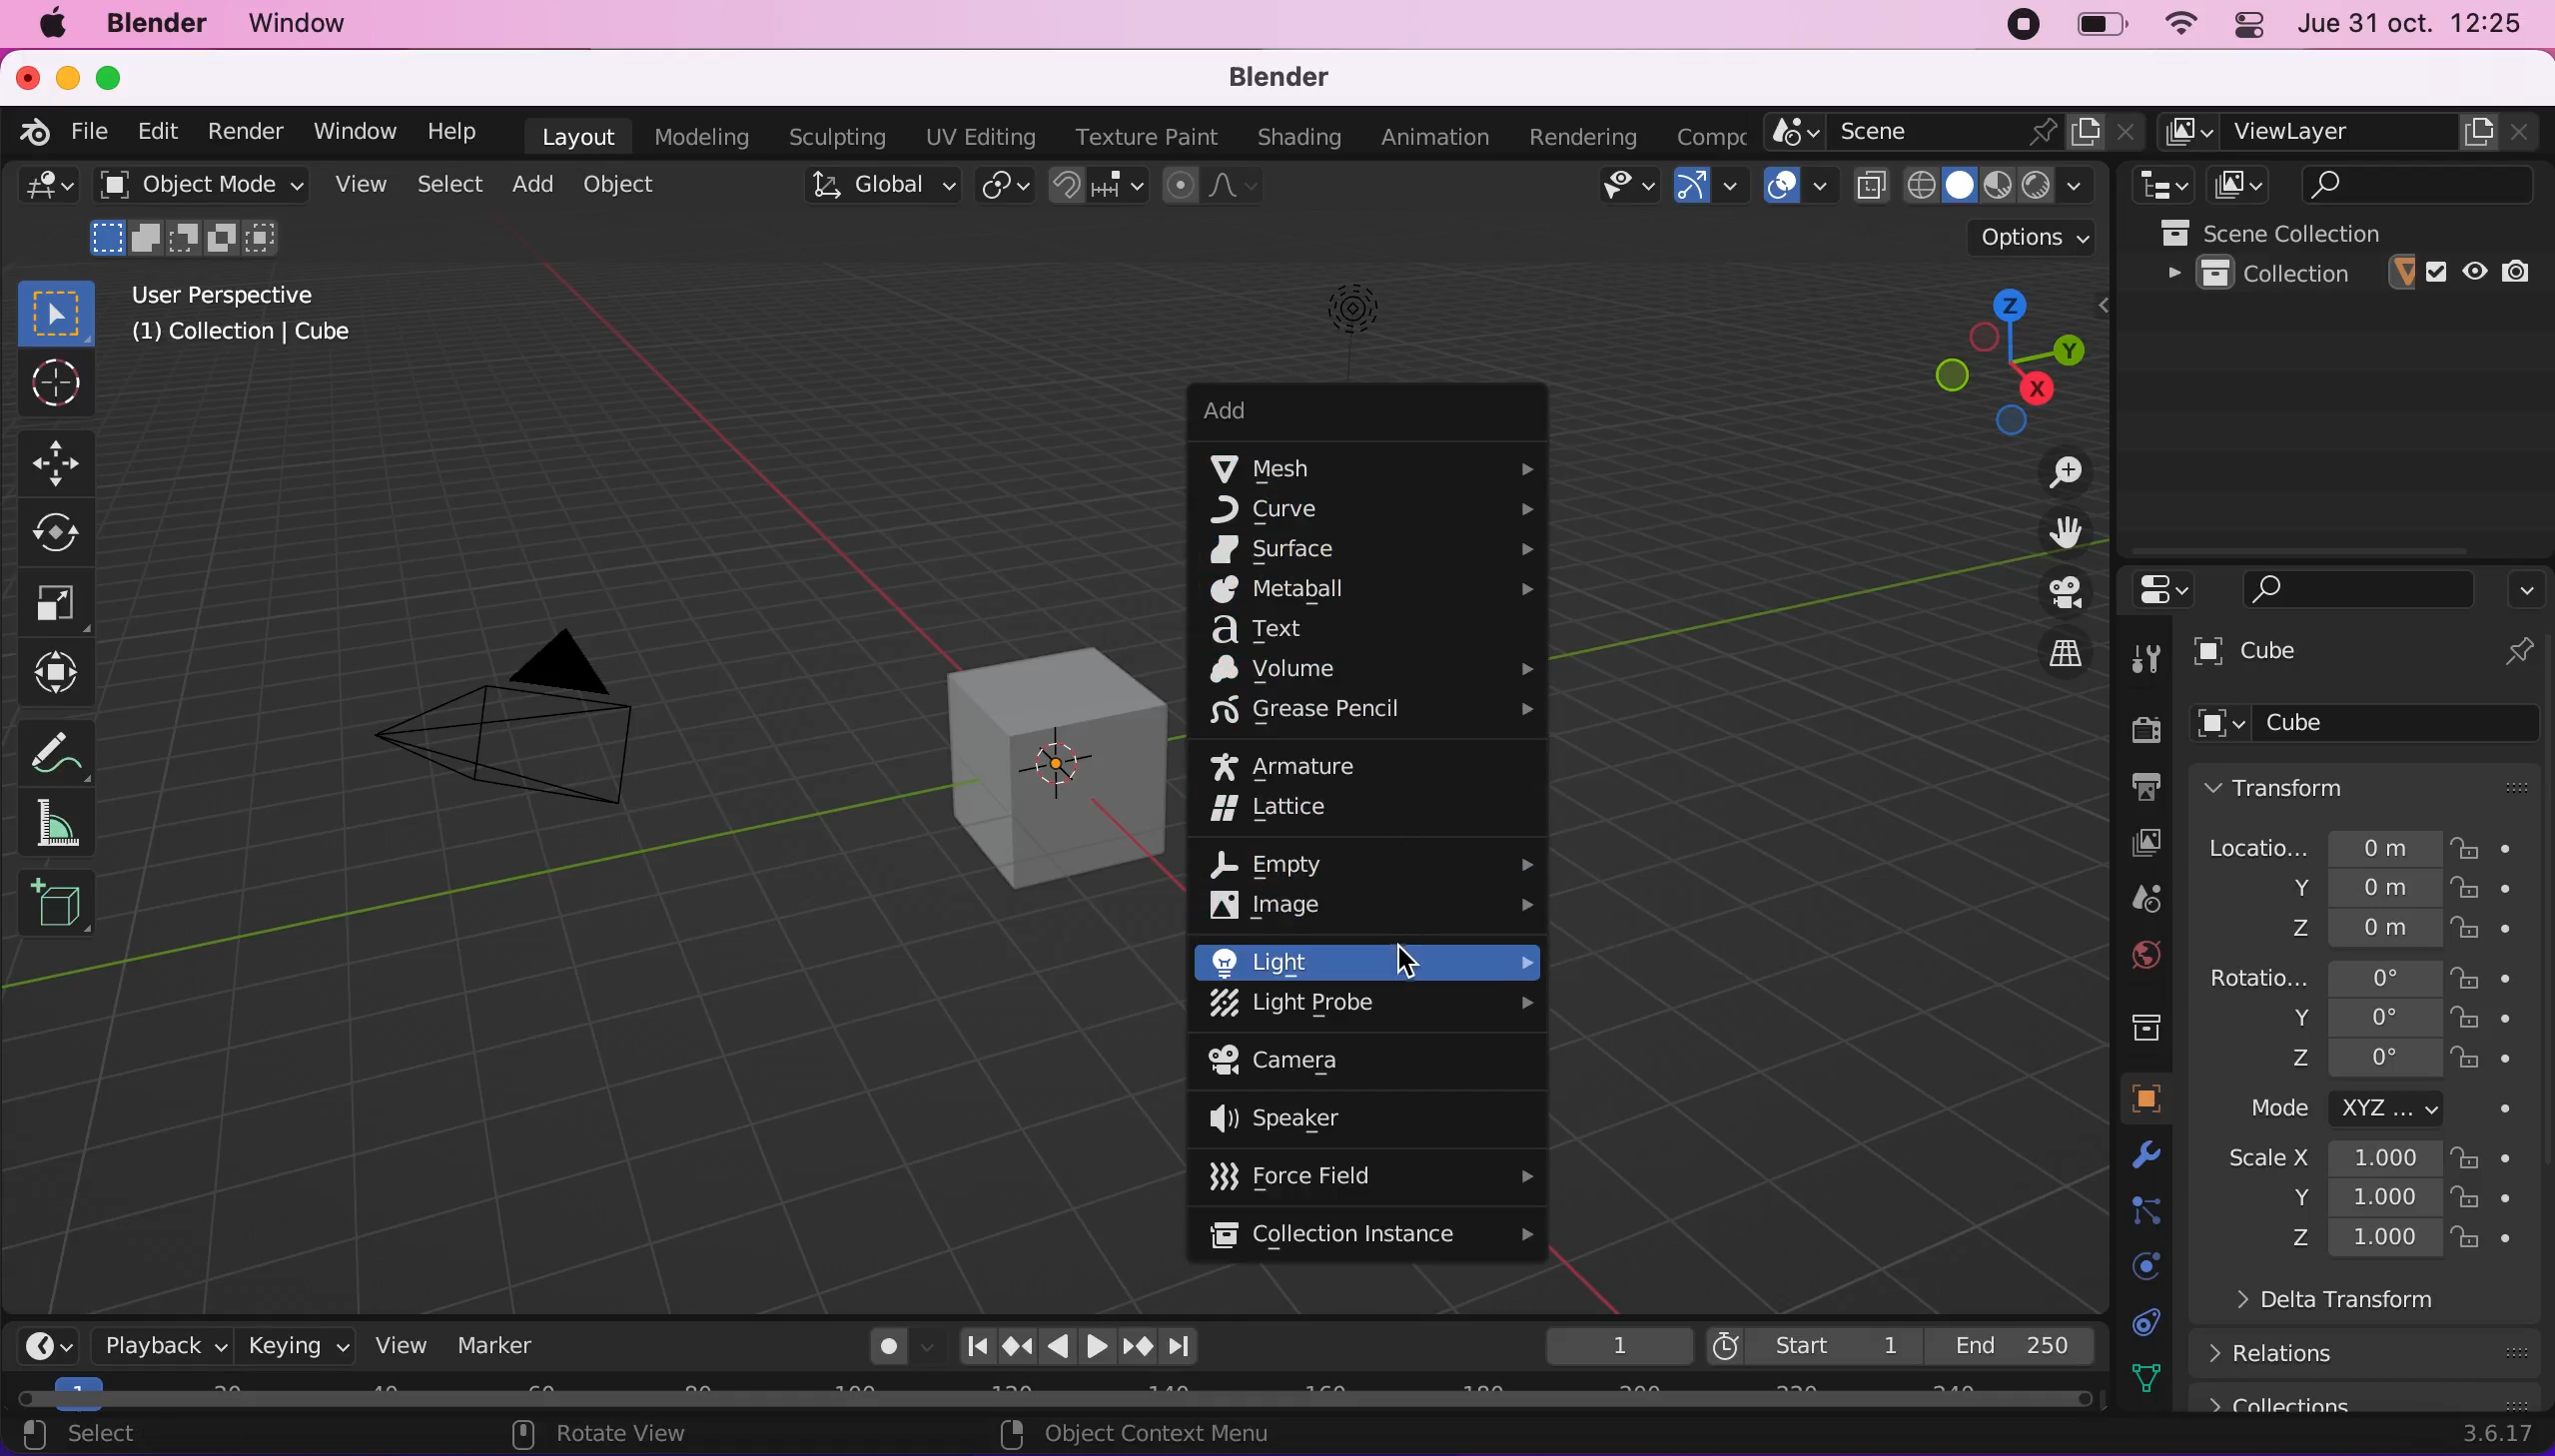 The height and width of the screenshot is (1456, 2555). What do you see at coordinates (2346, 890) in the screenshot?
I see `y 0m` at bounding box center [2346, 890].